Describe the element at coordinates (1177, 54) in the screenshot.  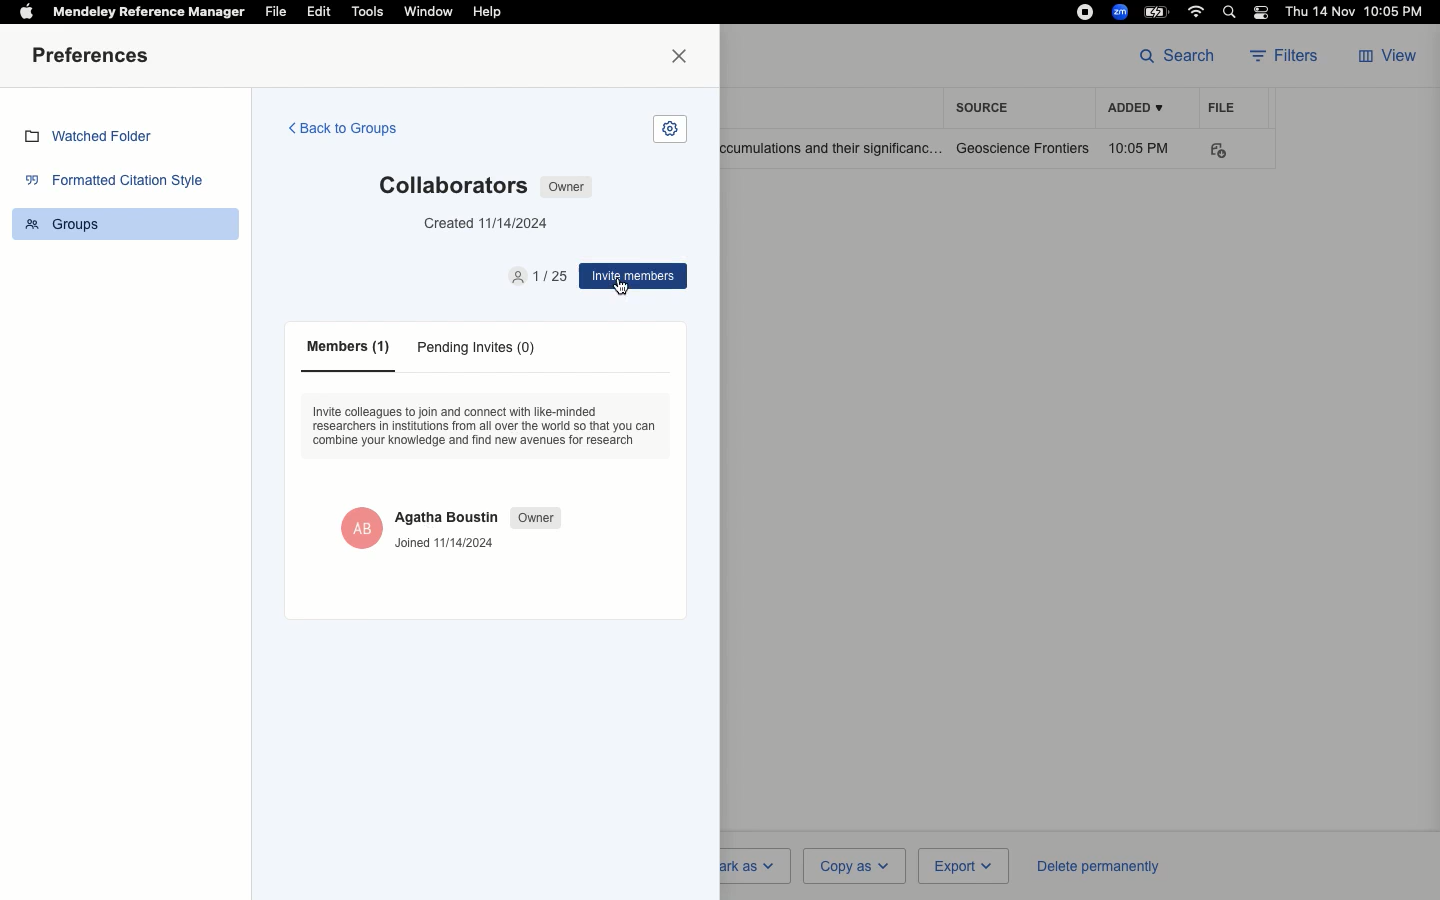
I see `Search` at that location.